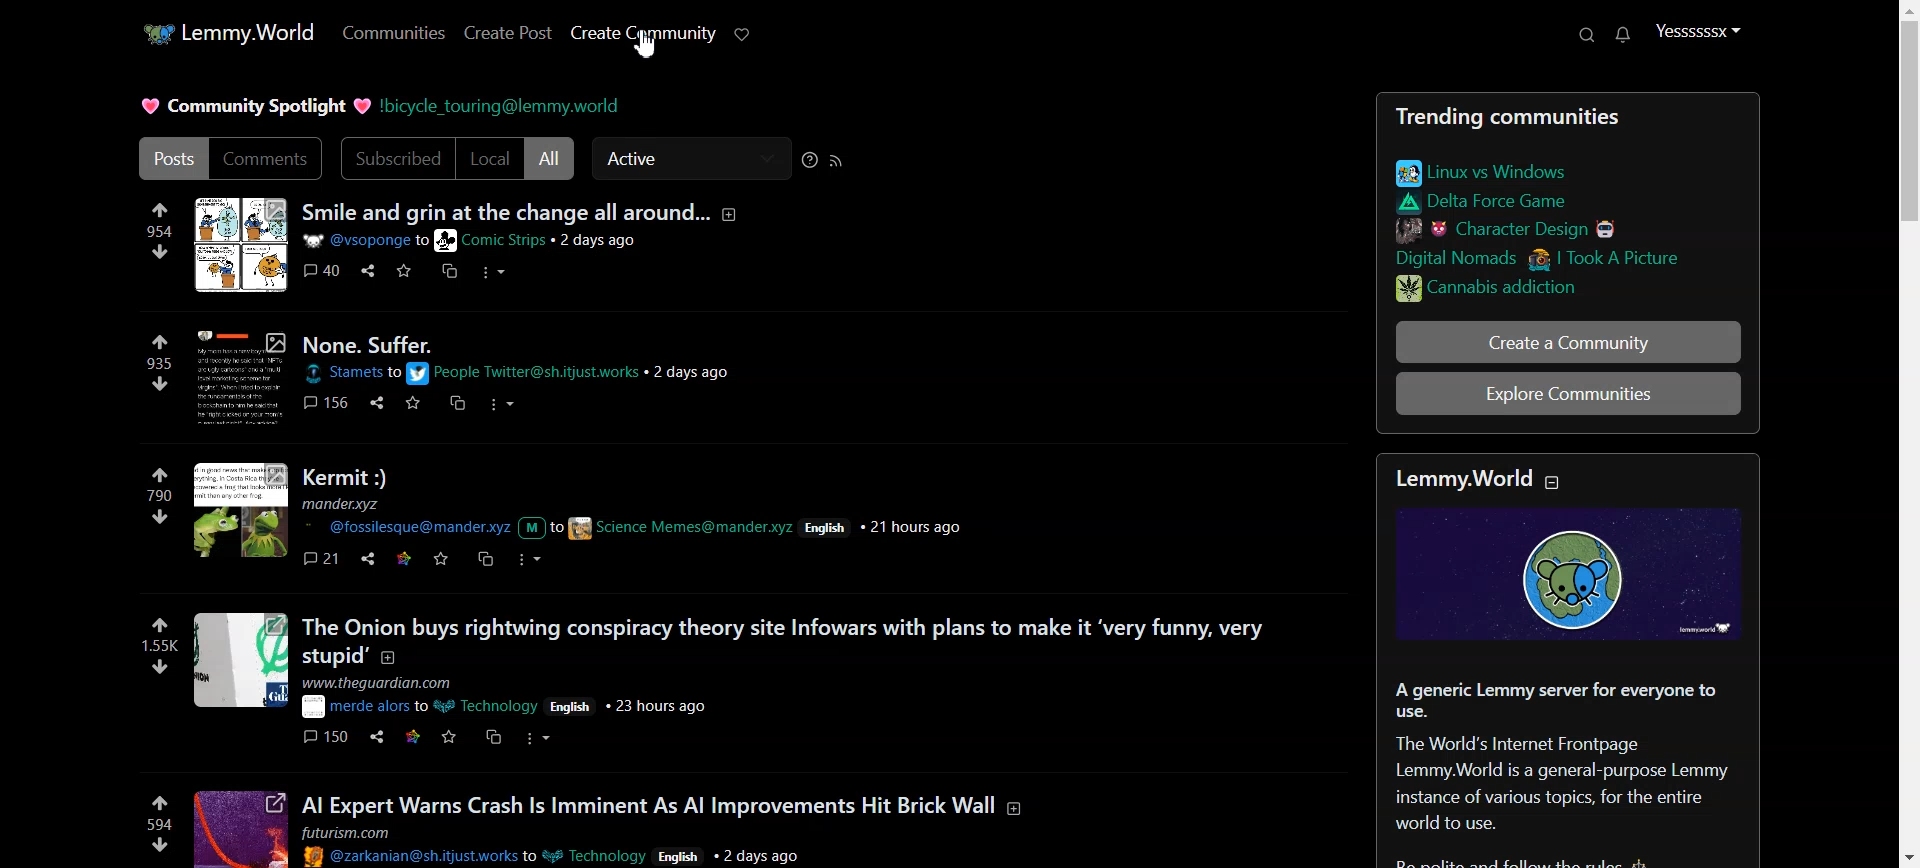  What do you see at coordinates (406, 270) in the screenshot?
I see `saved` at bounding box center [406, 270].